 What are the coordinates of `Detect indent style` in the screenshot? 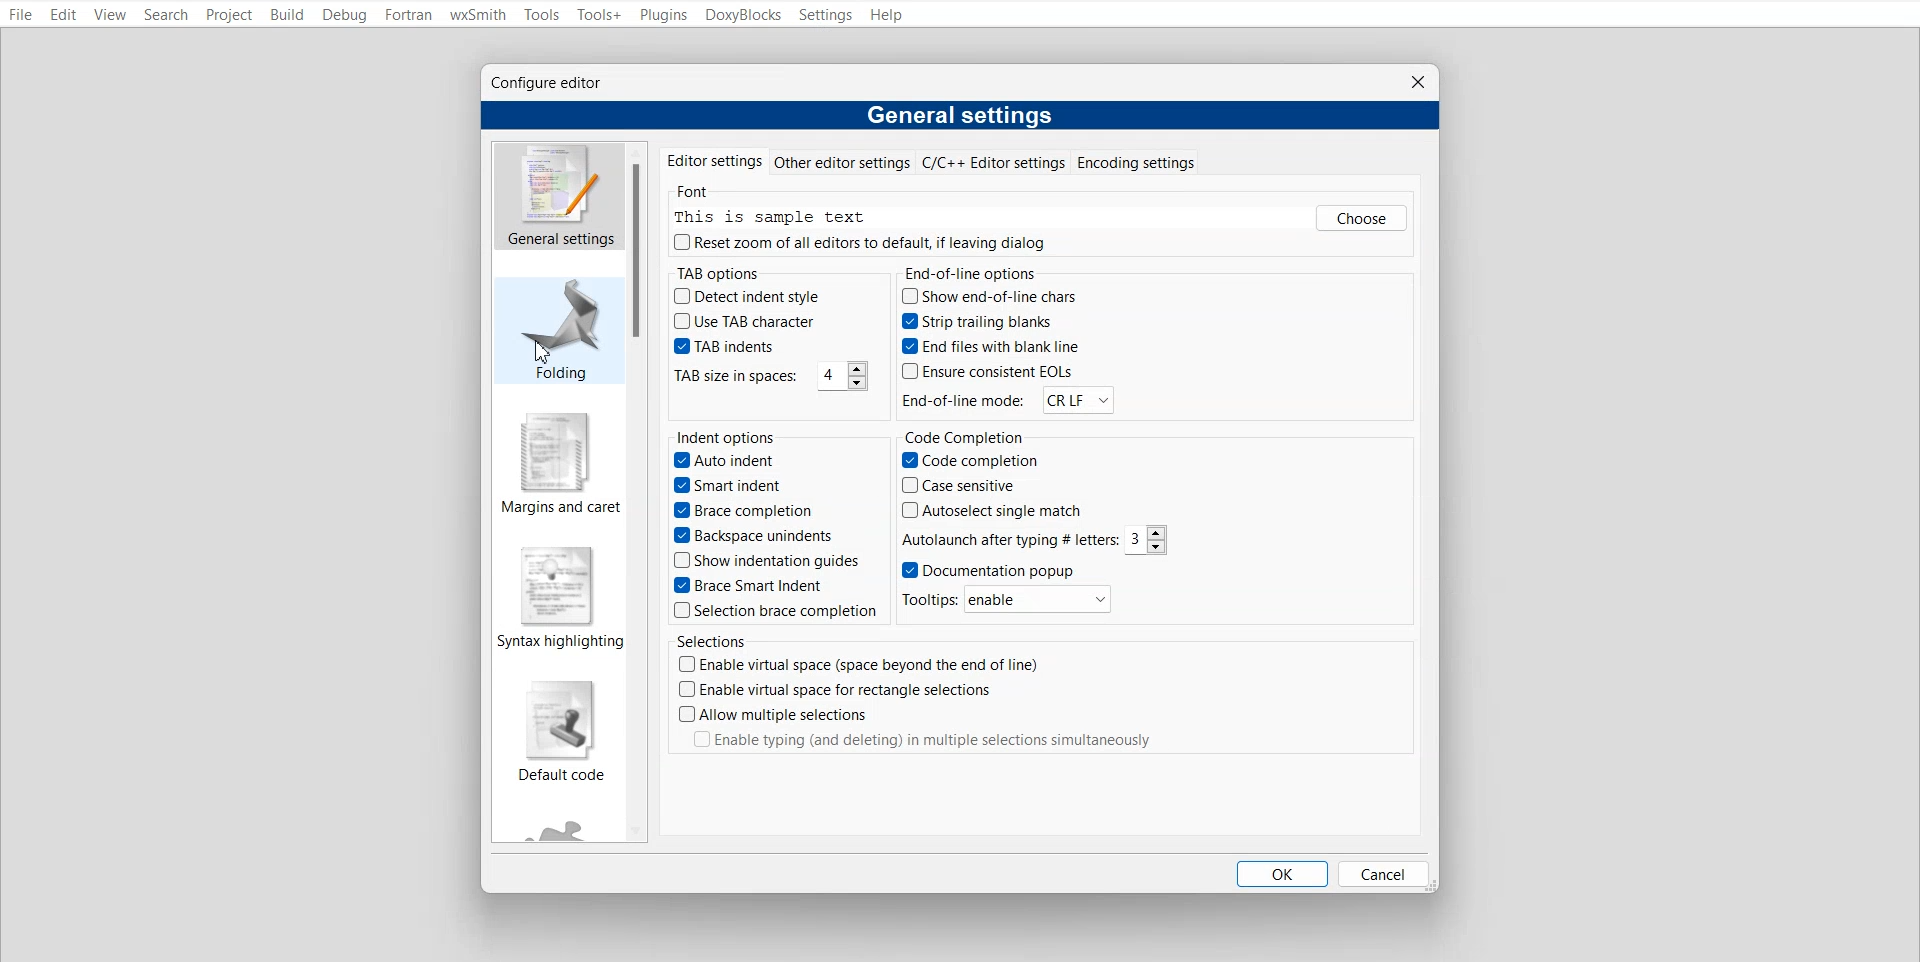 It's located at (750, 295).